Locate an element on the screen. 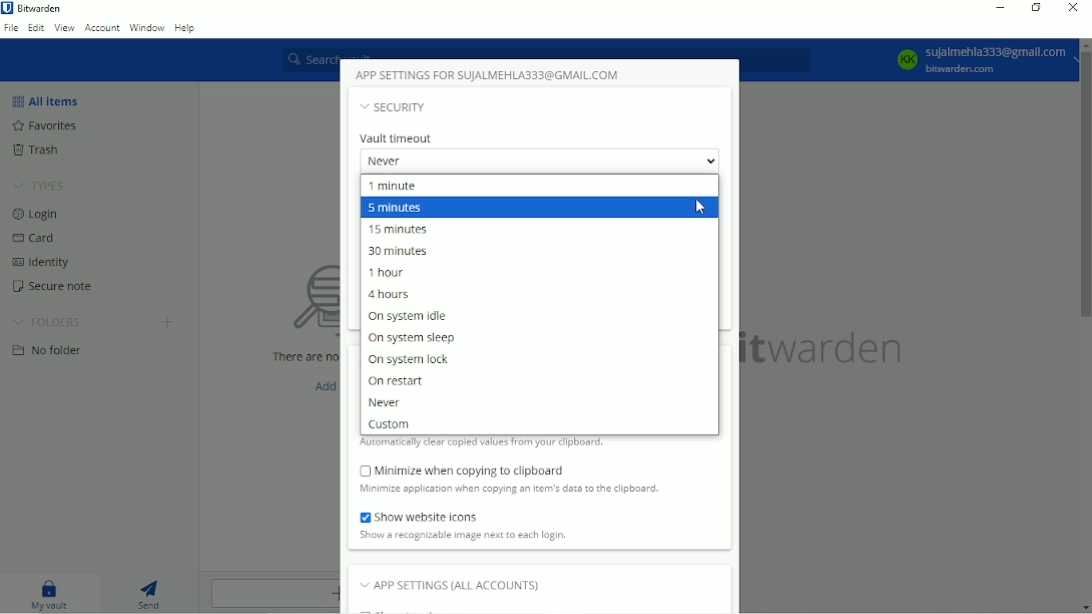 The width and height of the screenshot is (1092, 614). 15 minutes is located at coordinates (401, 229).